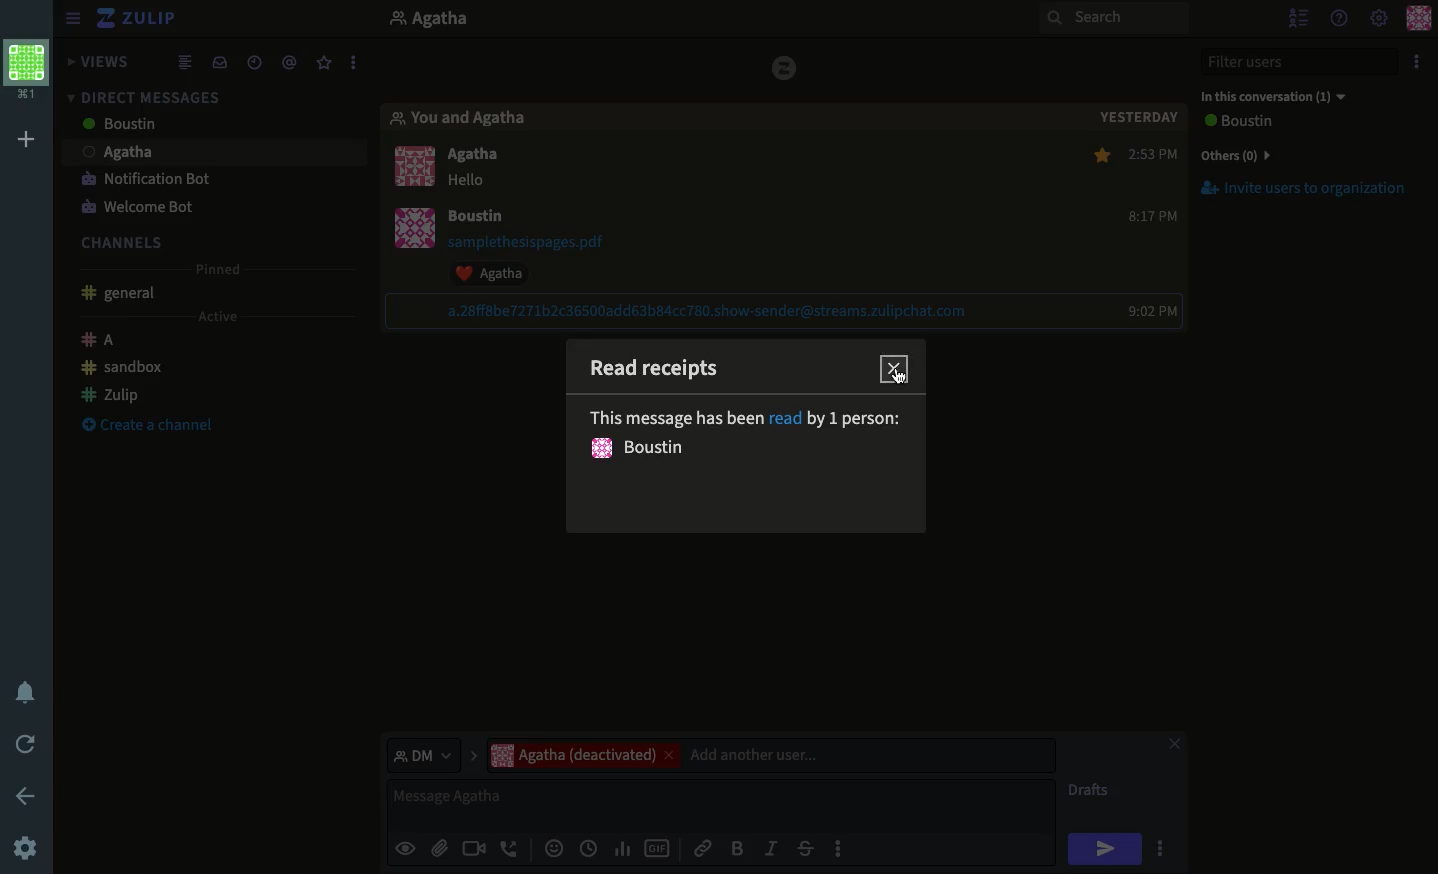  What do you see at coordinates (1256, 123) in the screenshot?
I see `View all users` at bounding box center [1256, 123].